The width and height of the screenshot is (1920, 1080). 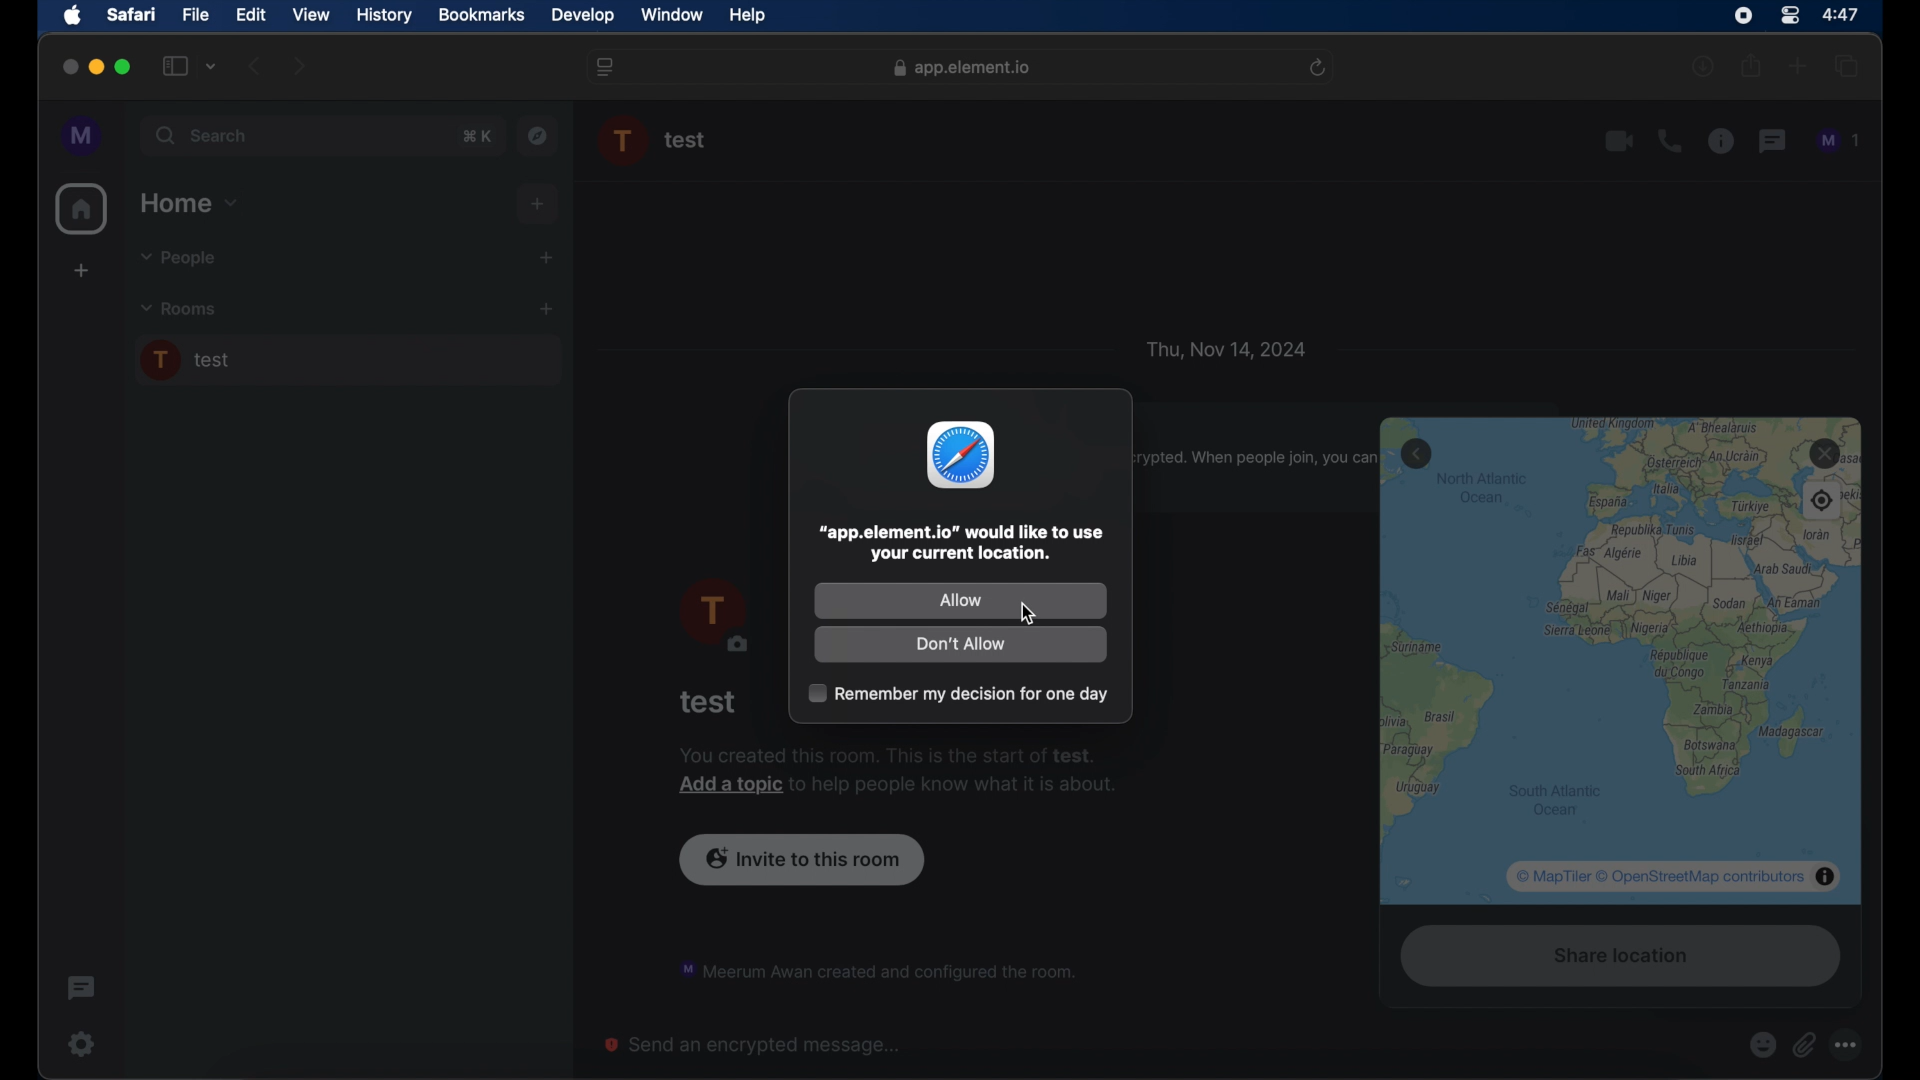 I want to click on chat name, so click(x=686, y=141).